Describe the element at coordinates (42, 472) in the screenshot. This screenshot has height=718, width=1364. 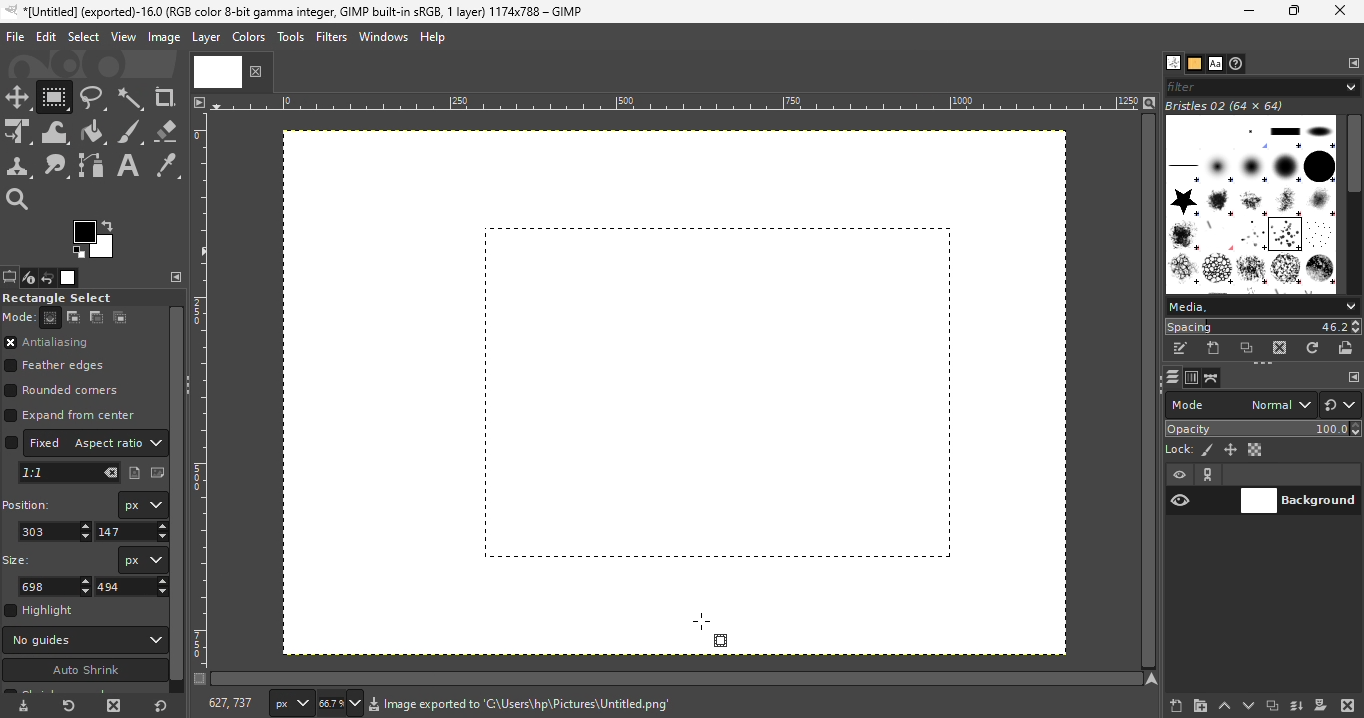
I see `1.1` at that location.